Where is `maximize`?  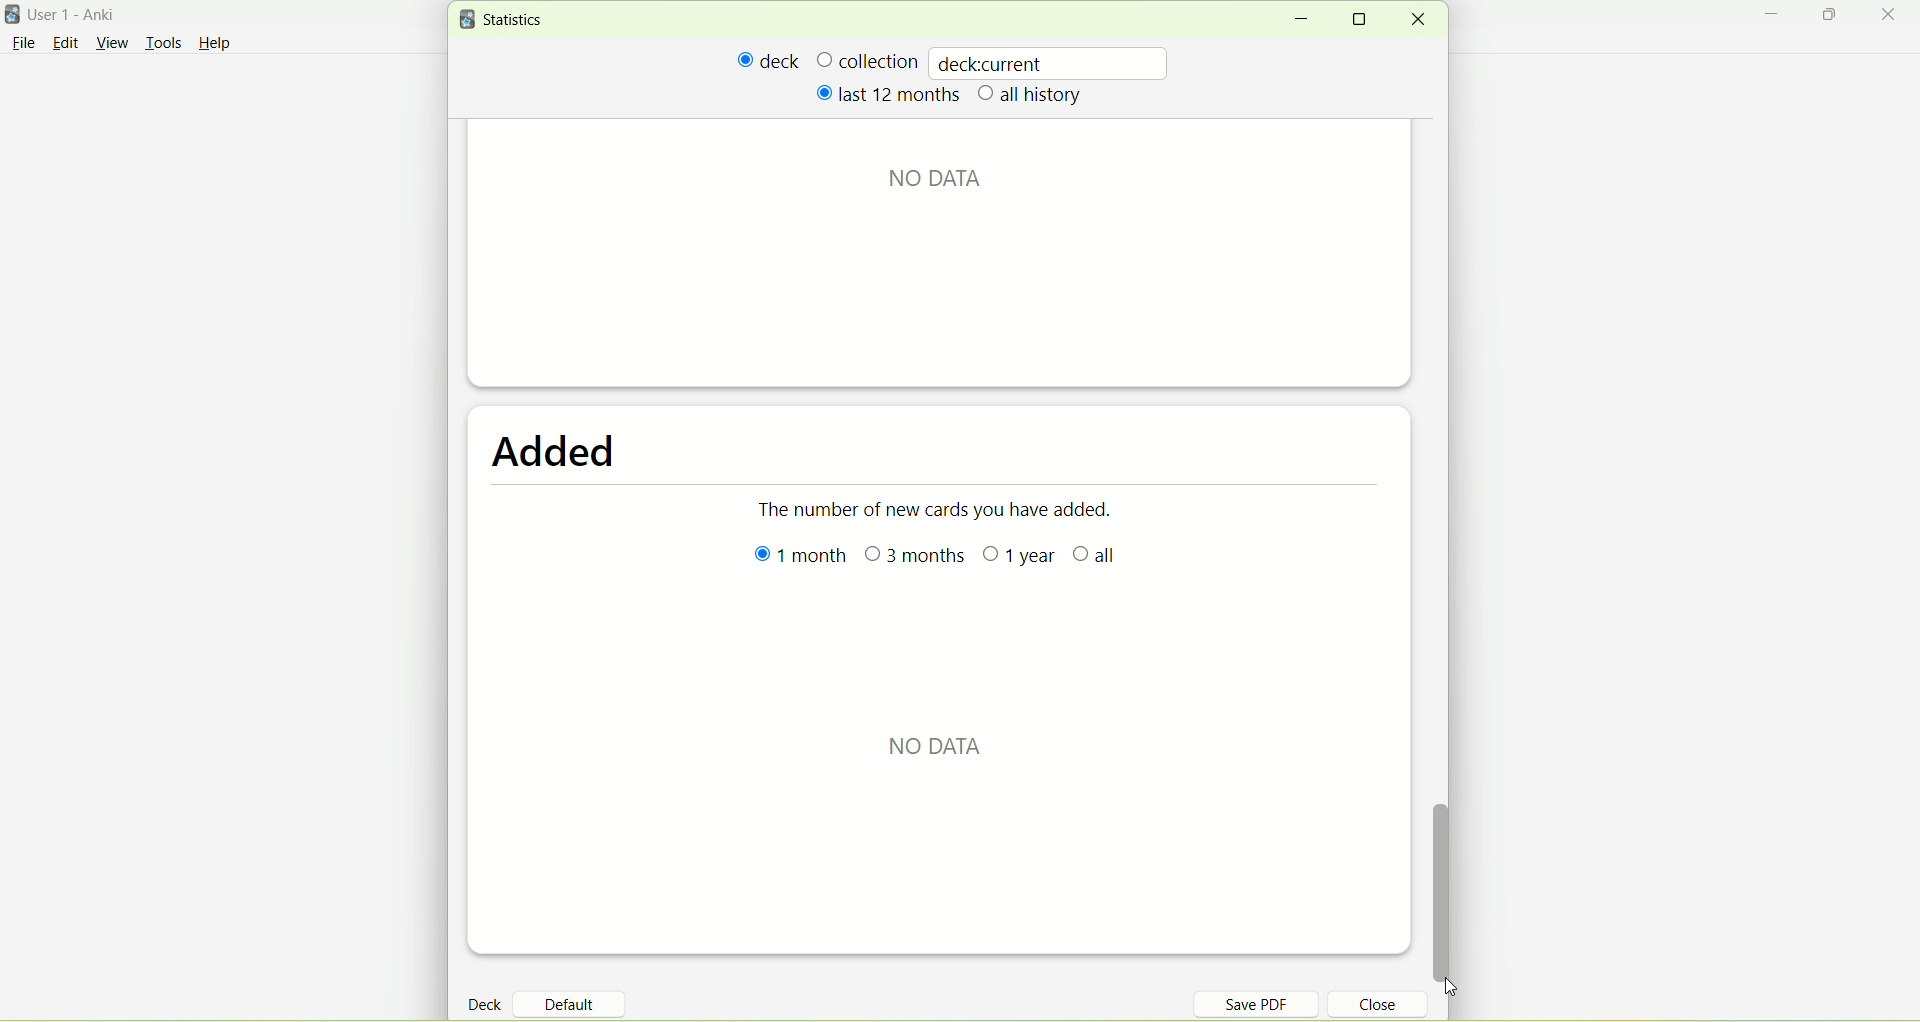
maximize is located at coordinates (1366, 19).